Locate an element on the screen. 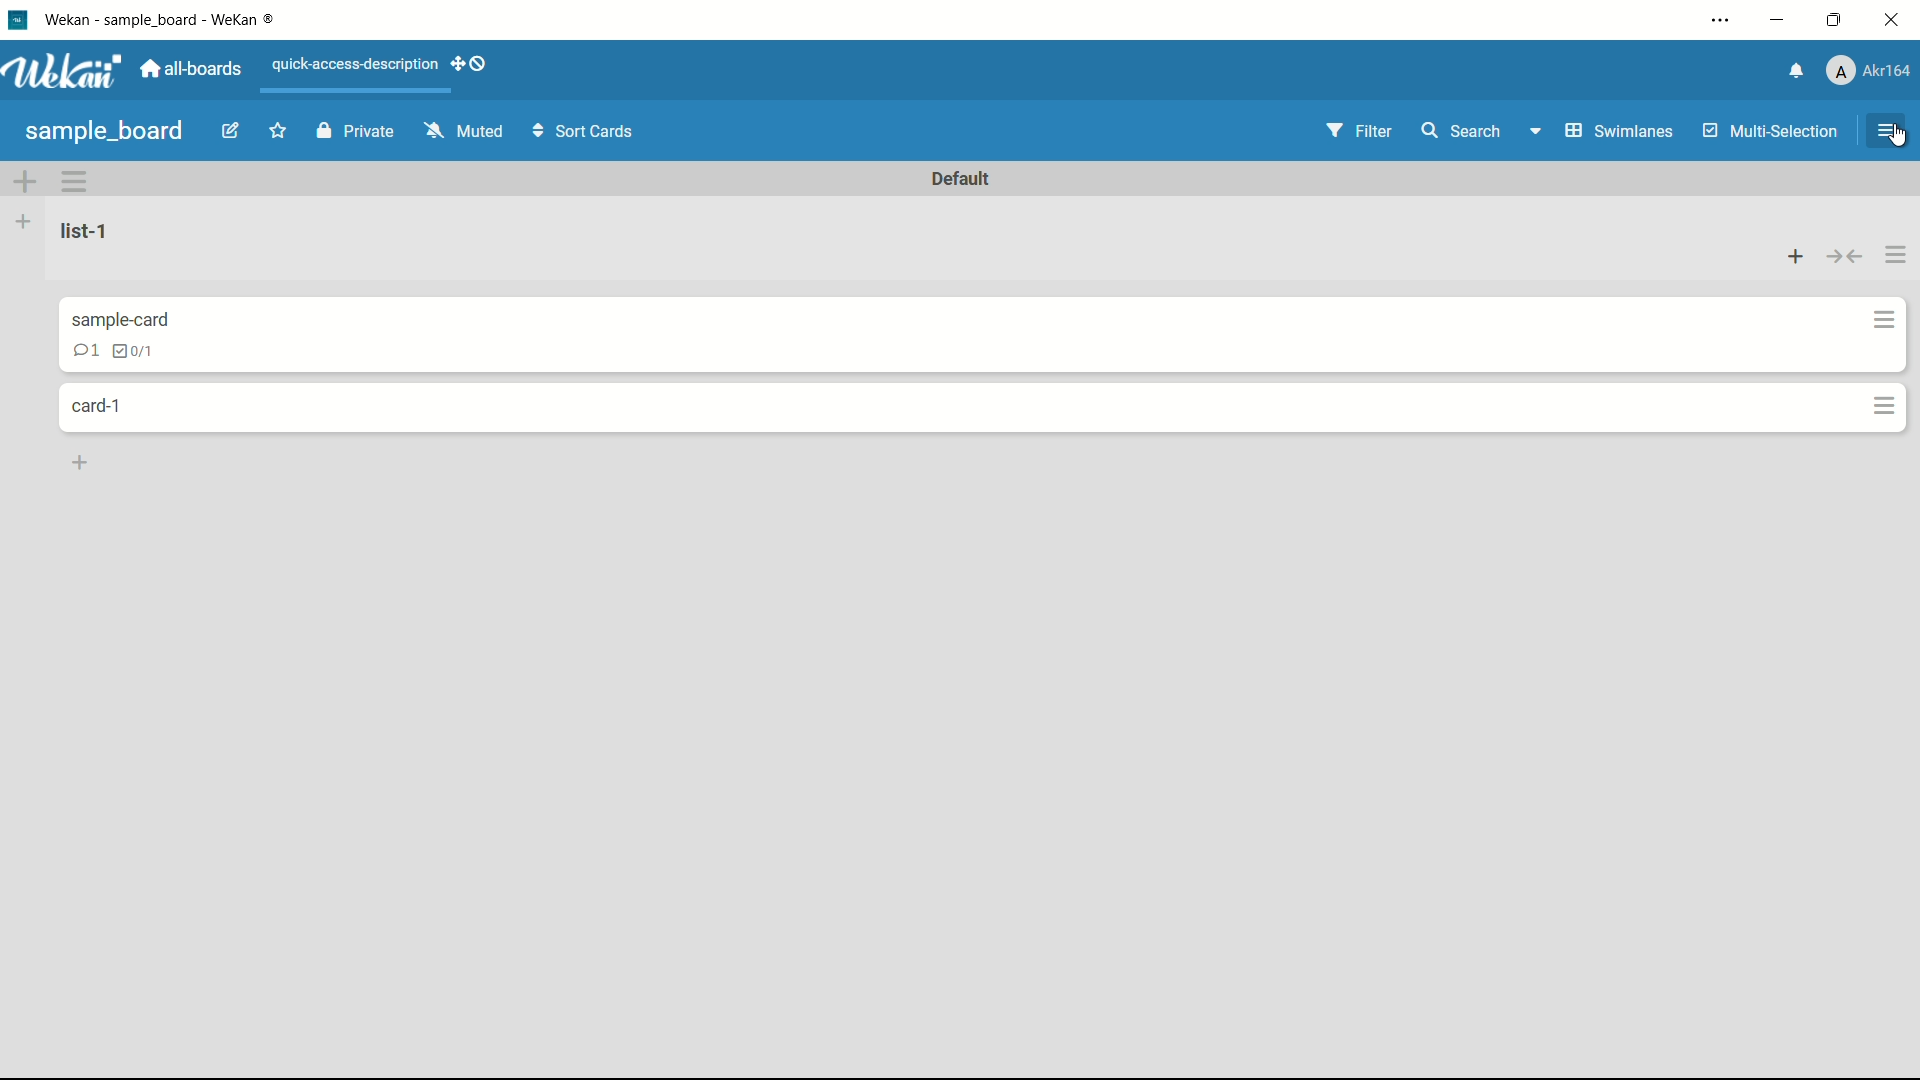 This screenshot has height=1080, width=1920. app icon is located at coordinates (19, 20).